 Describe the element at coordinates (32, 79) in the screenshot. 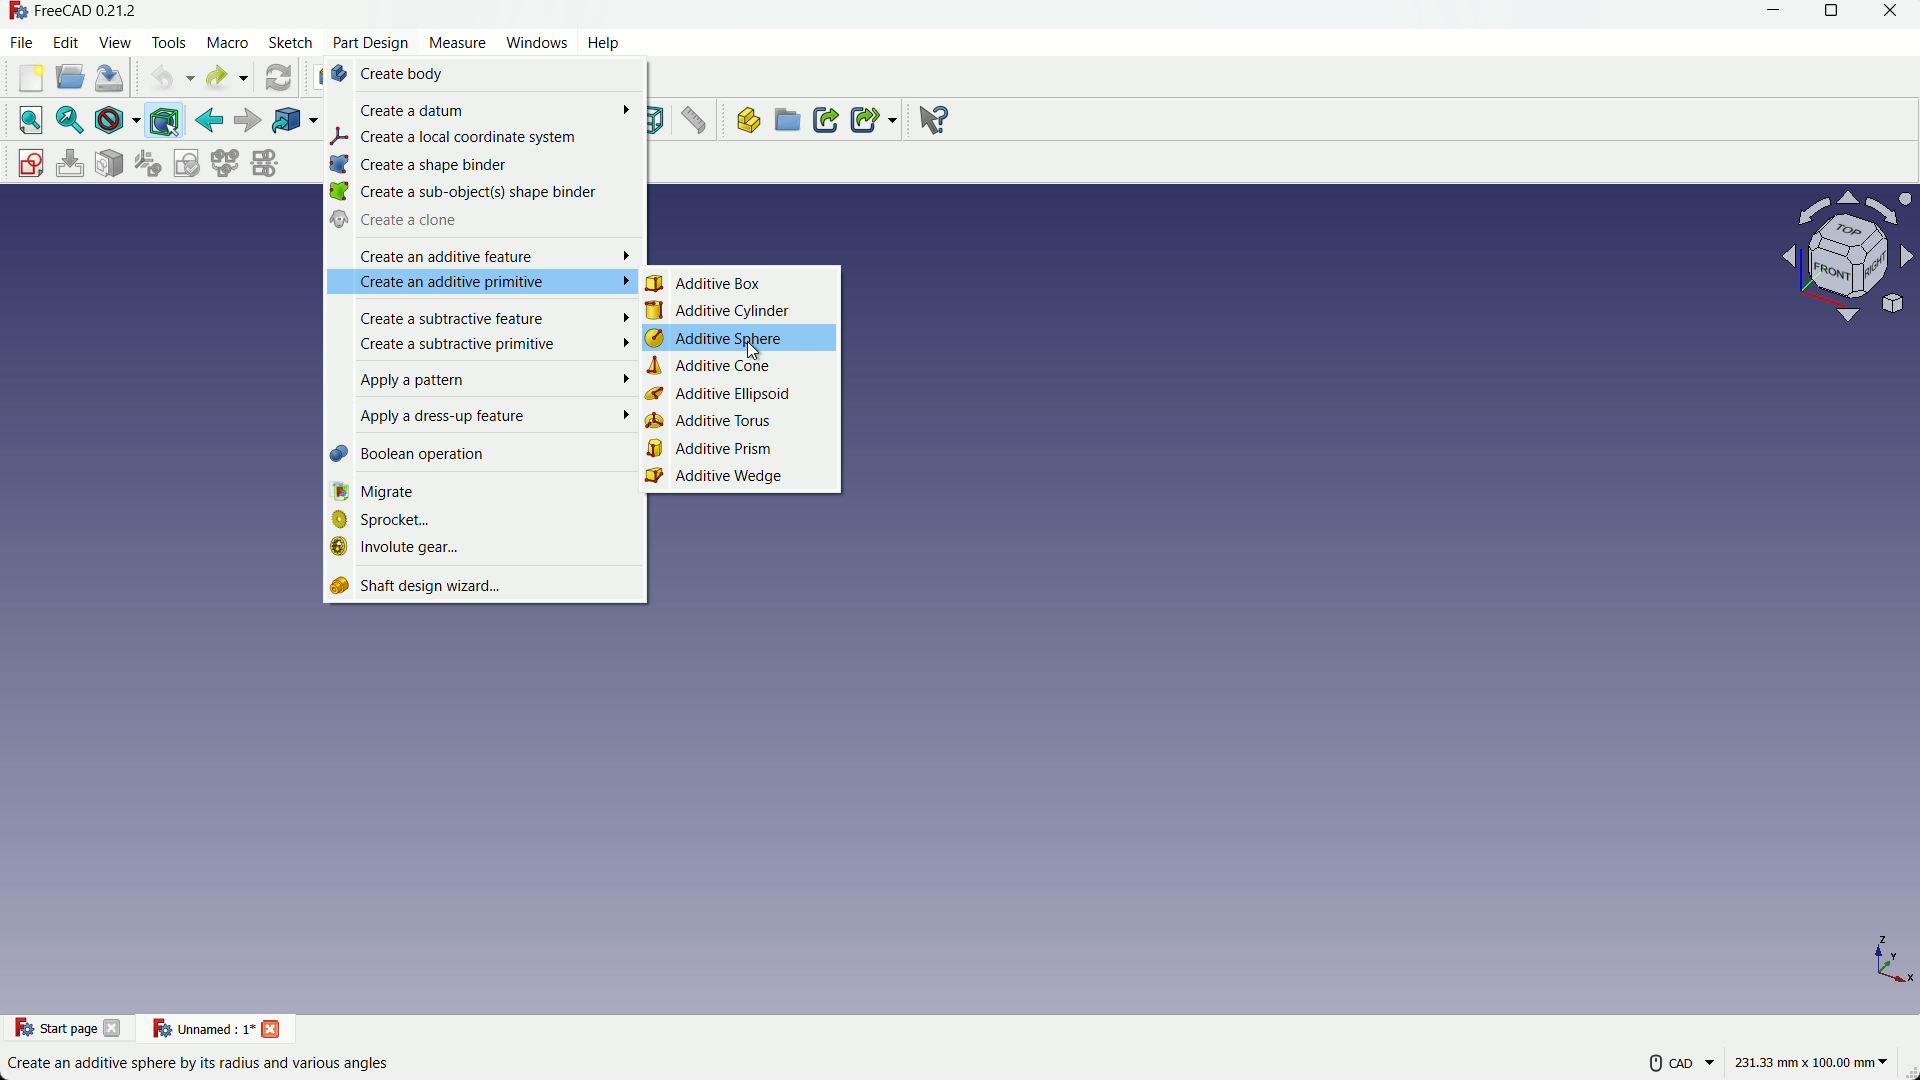

I see `new file` at that location.